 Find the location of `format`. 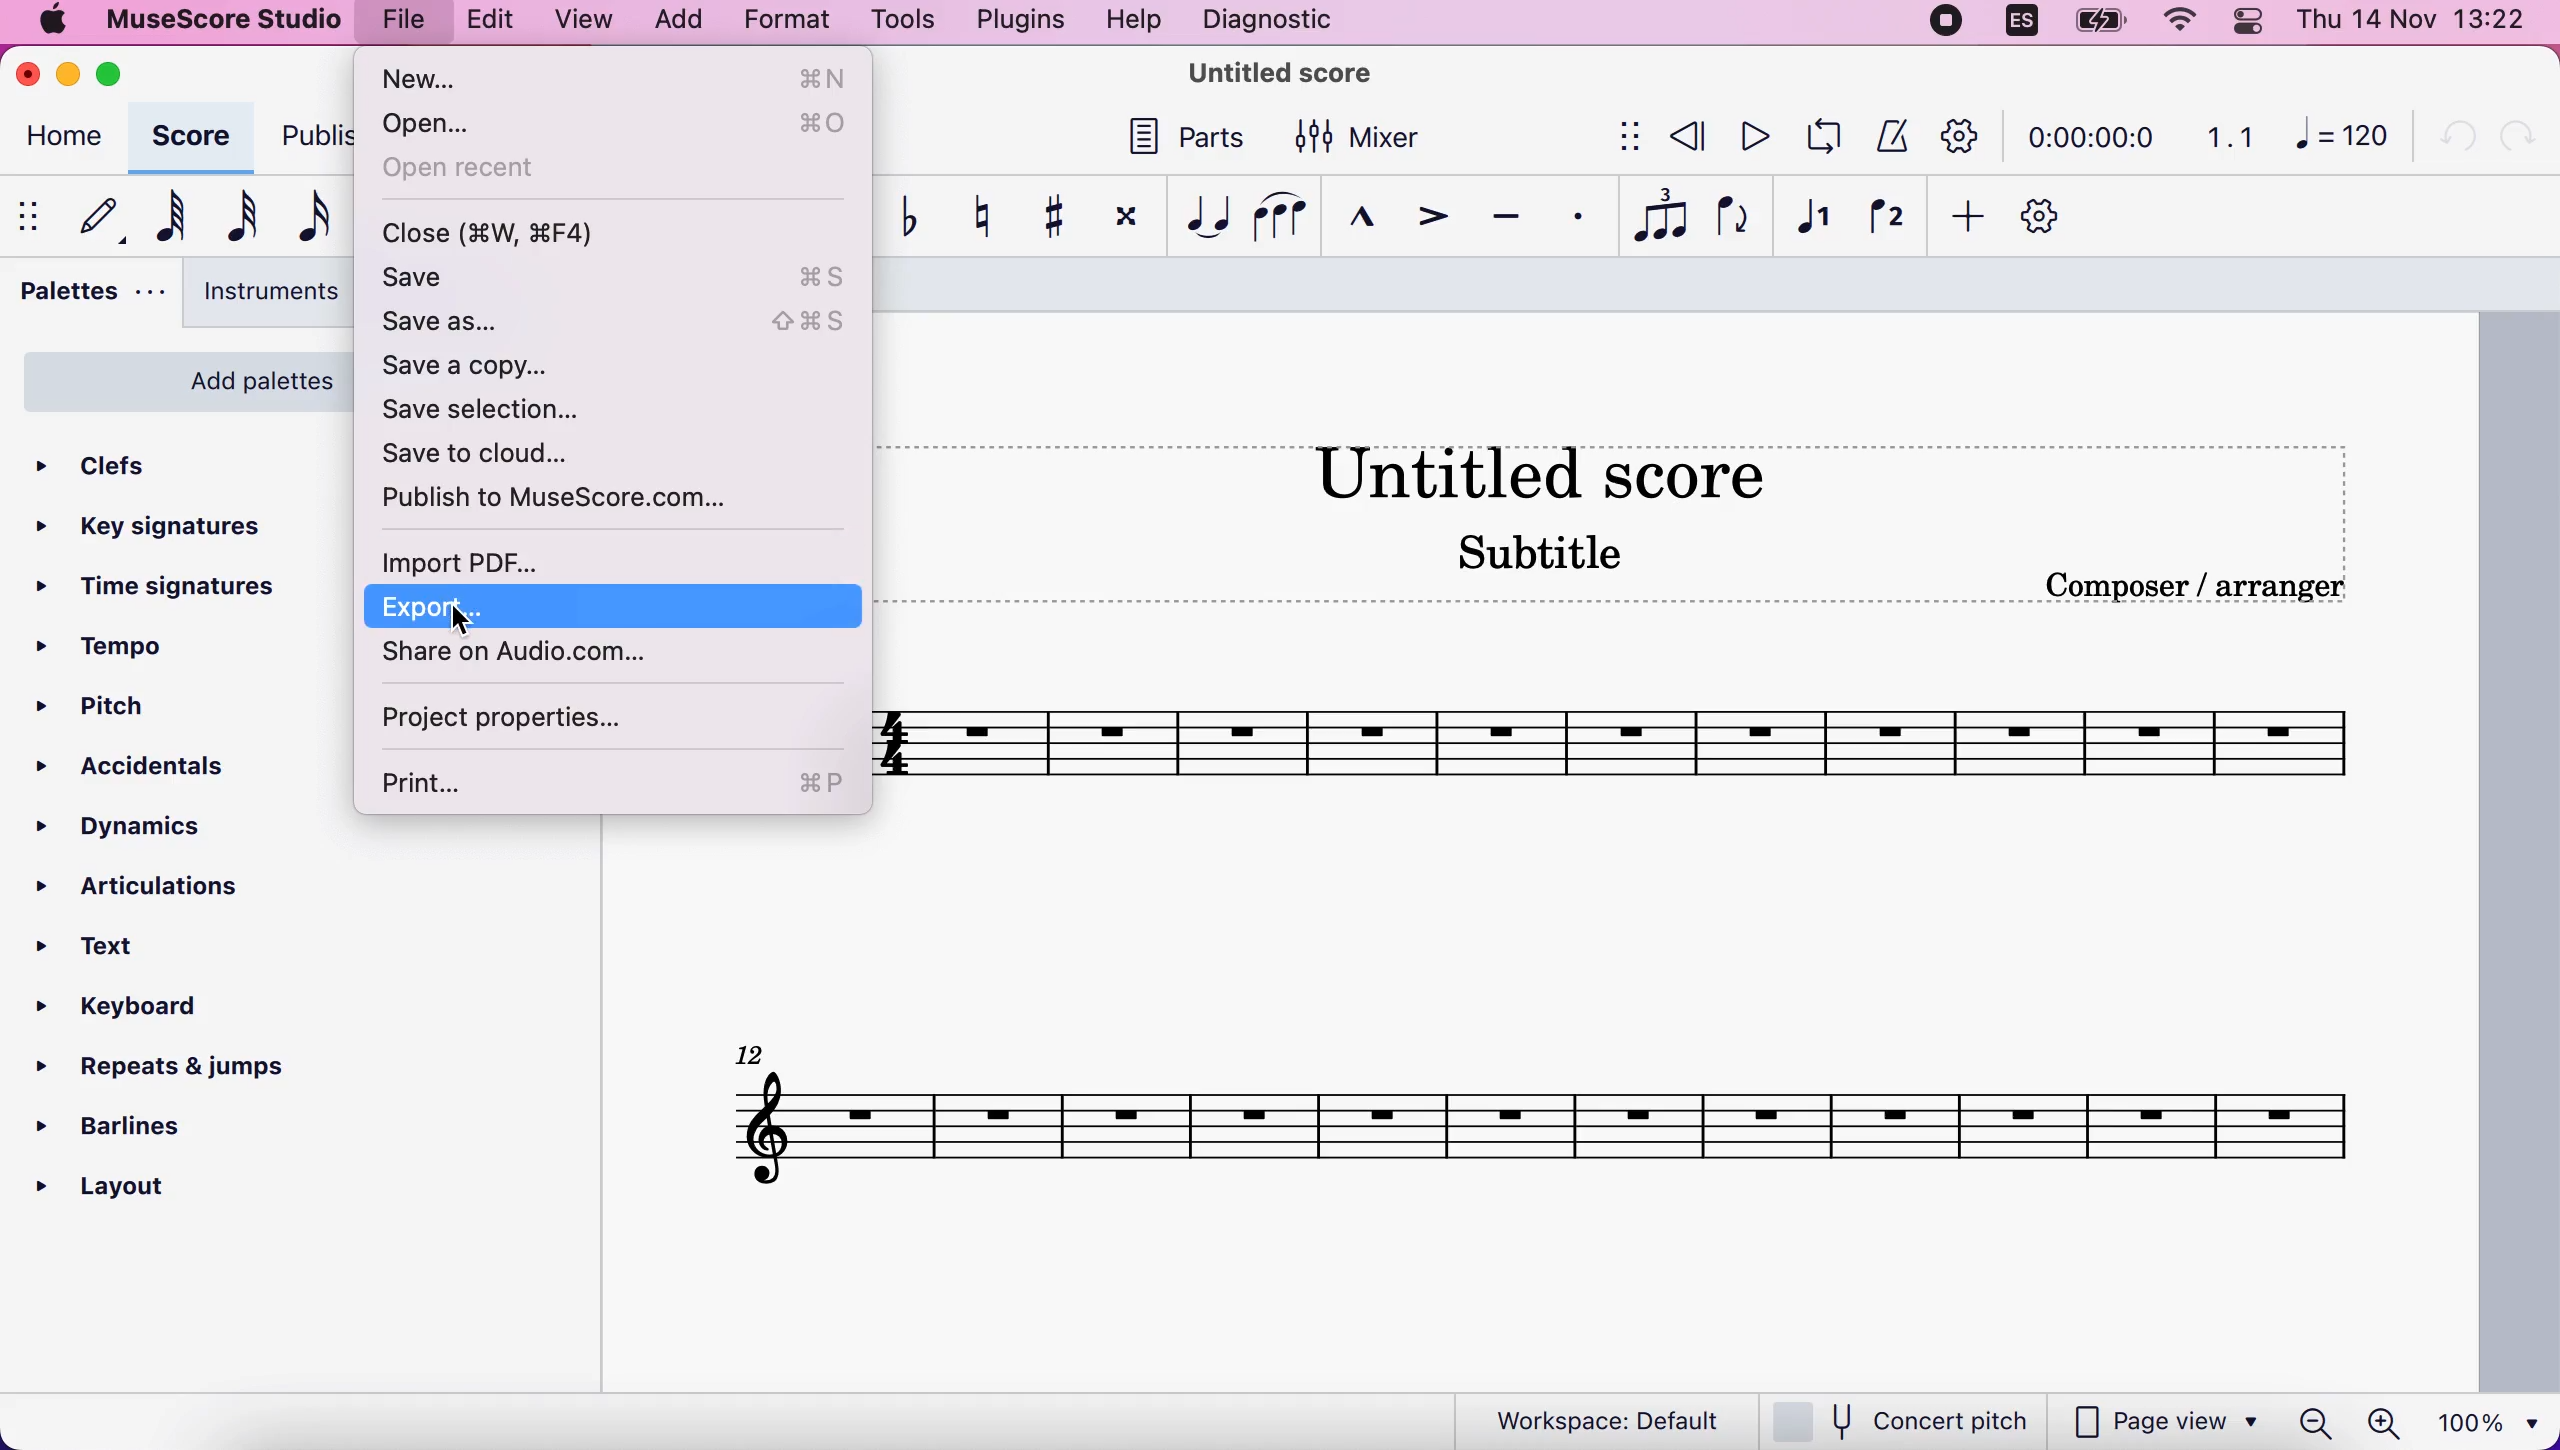

format is located at coordinates (789, 23).